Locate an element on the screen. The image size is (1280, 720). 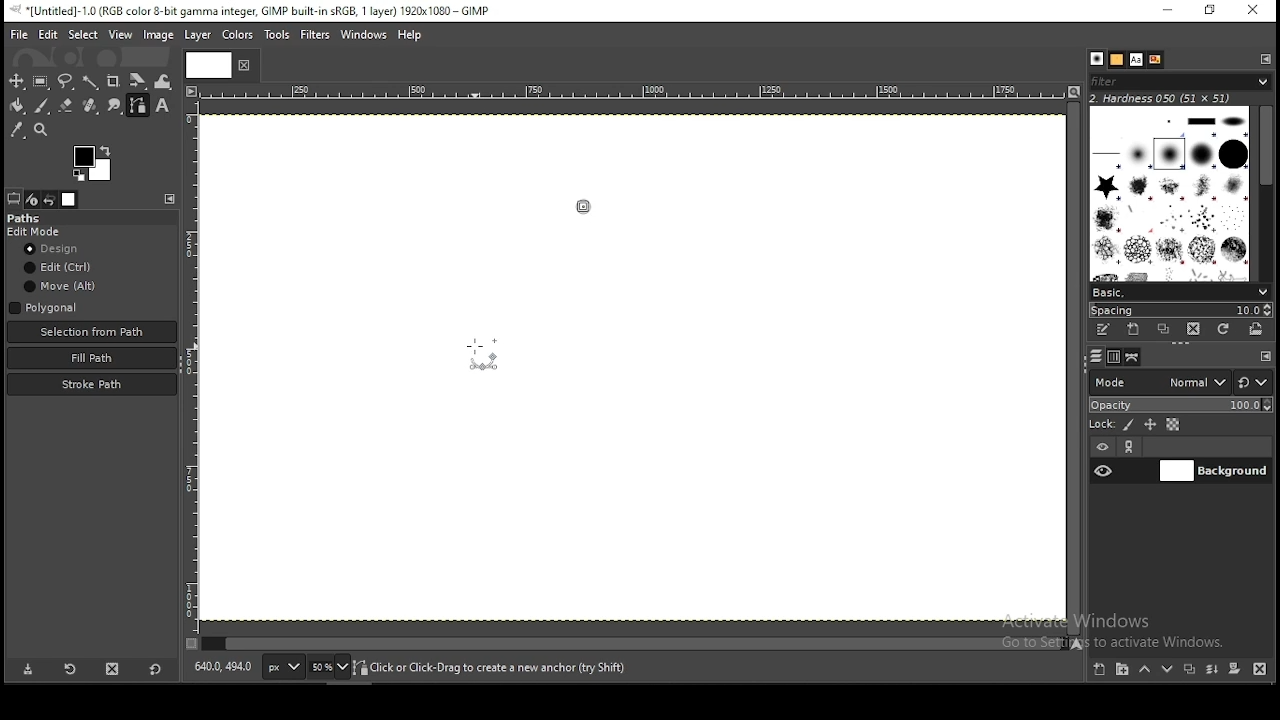
edit is located at coordinates (47, 35).